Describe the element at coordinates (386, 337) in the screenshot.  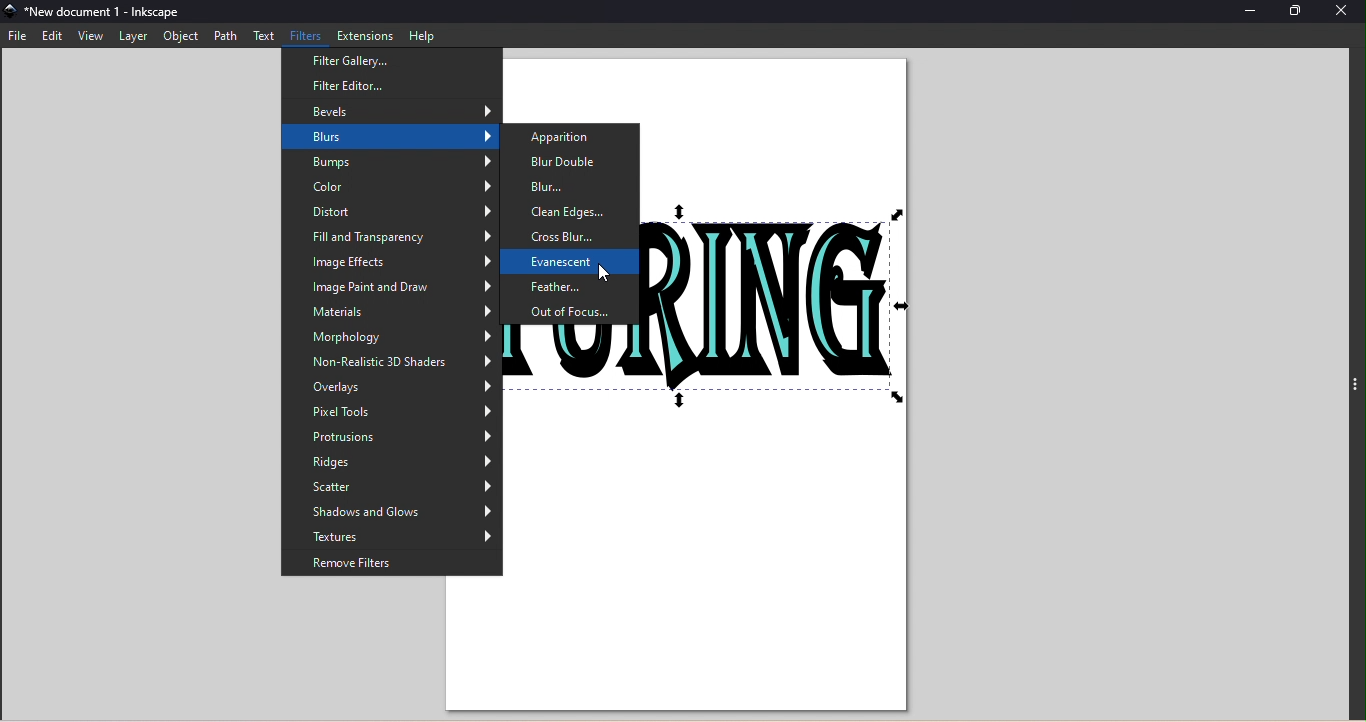
I see `Morphology` at that location.